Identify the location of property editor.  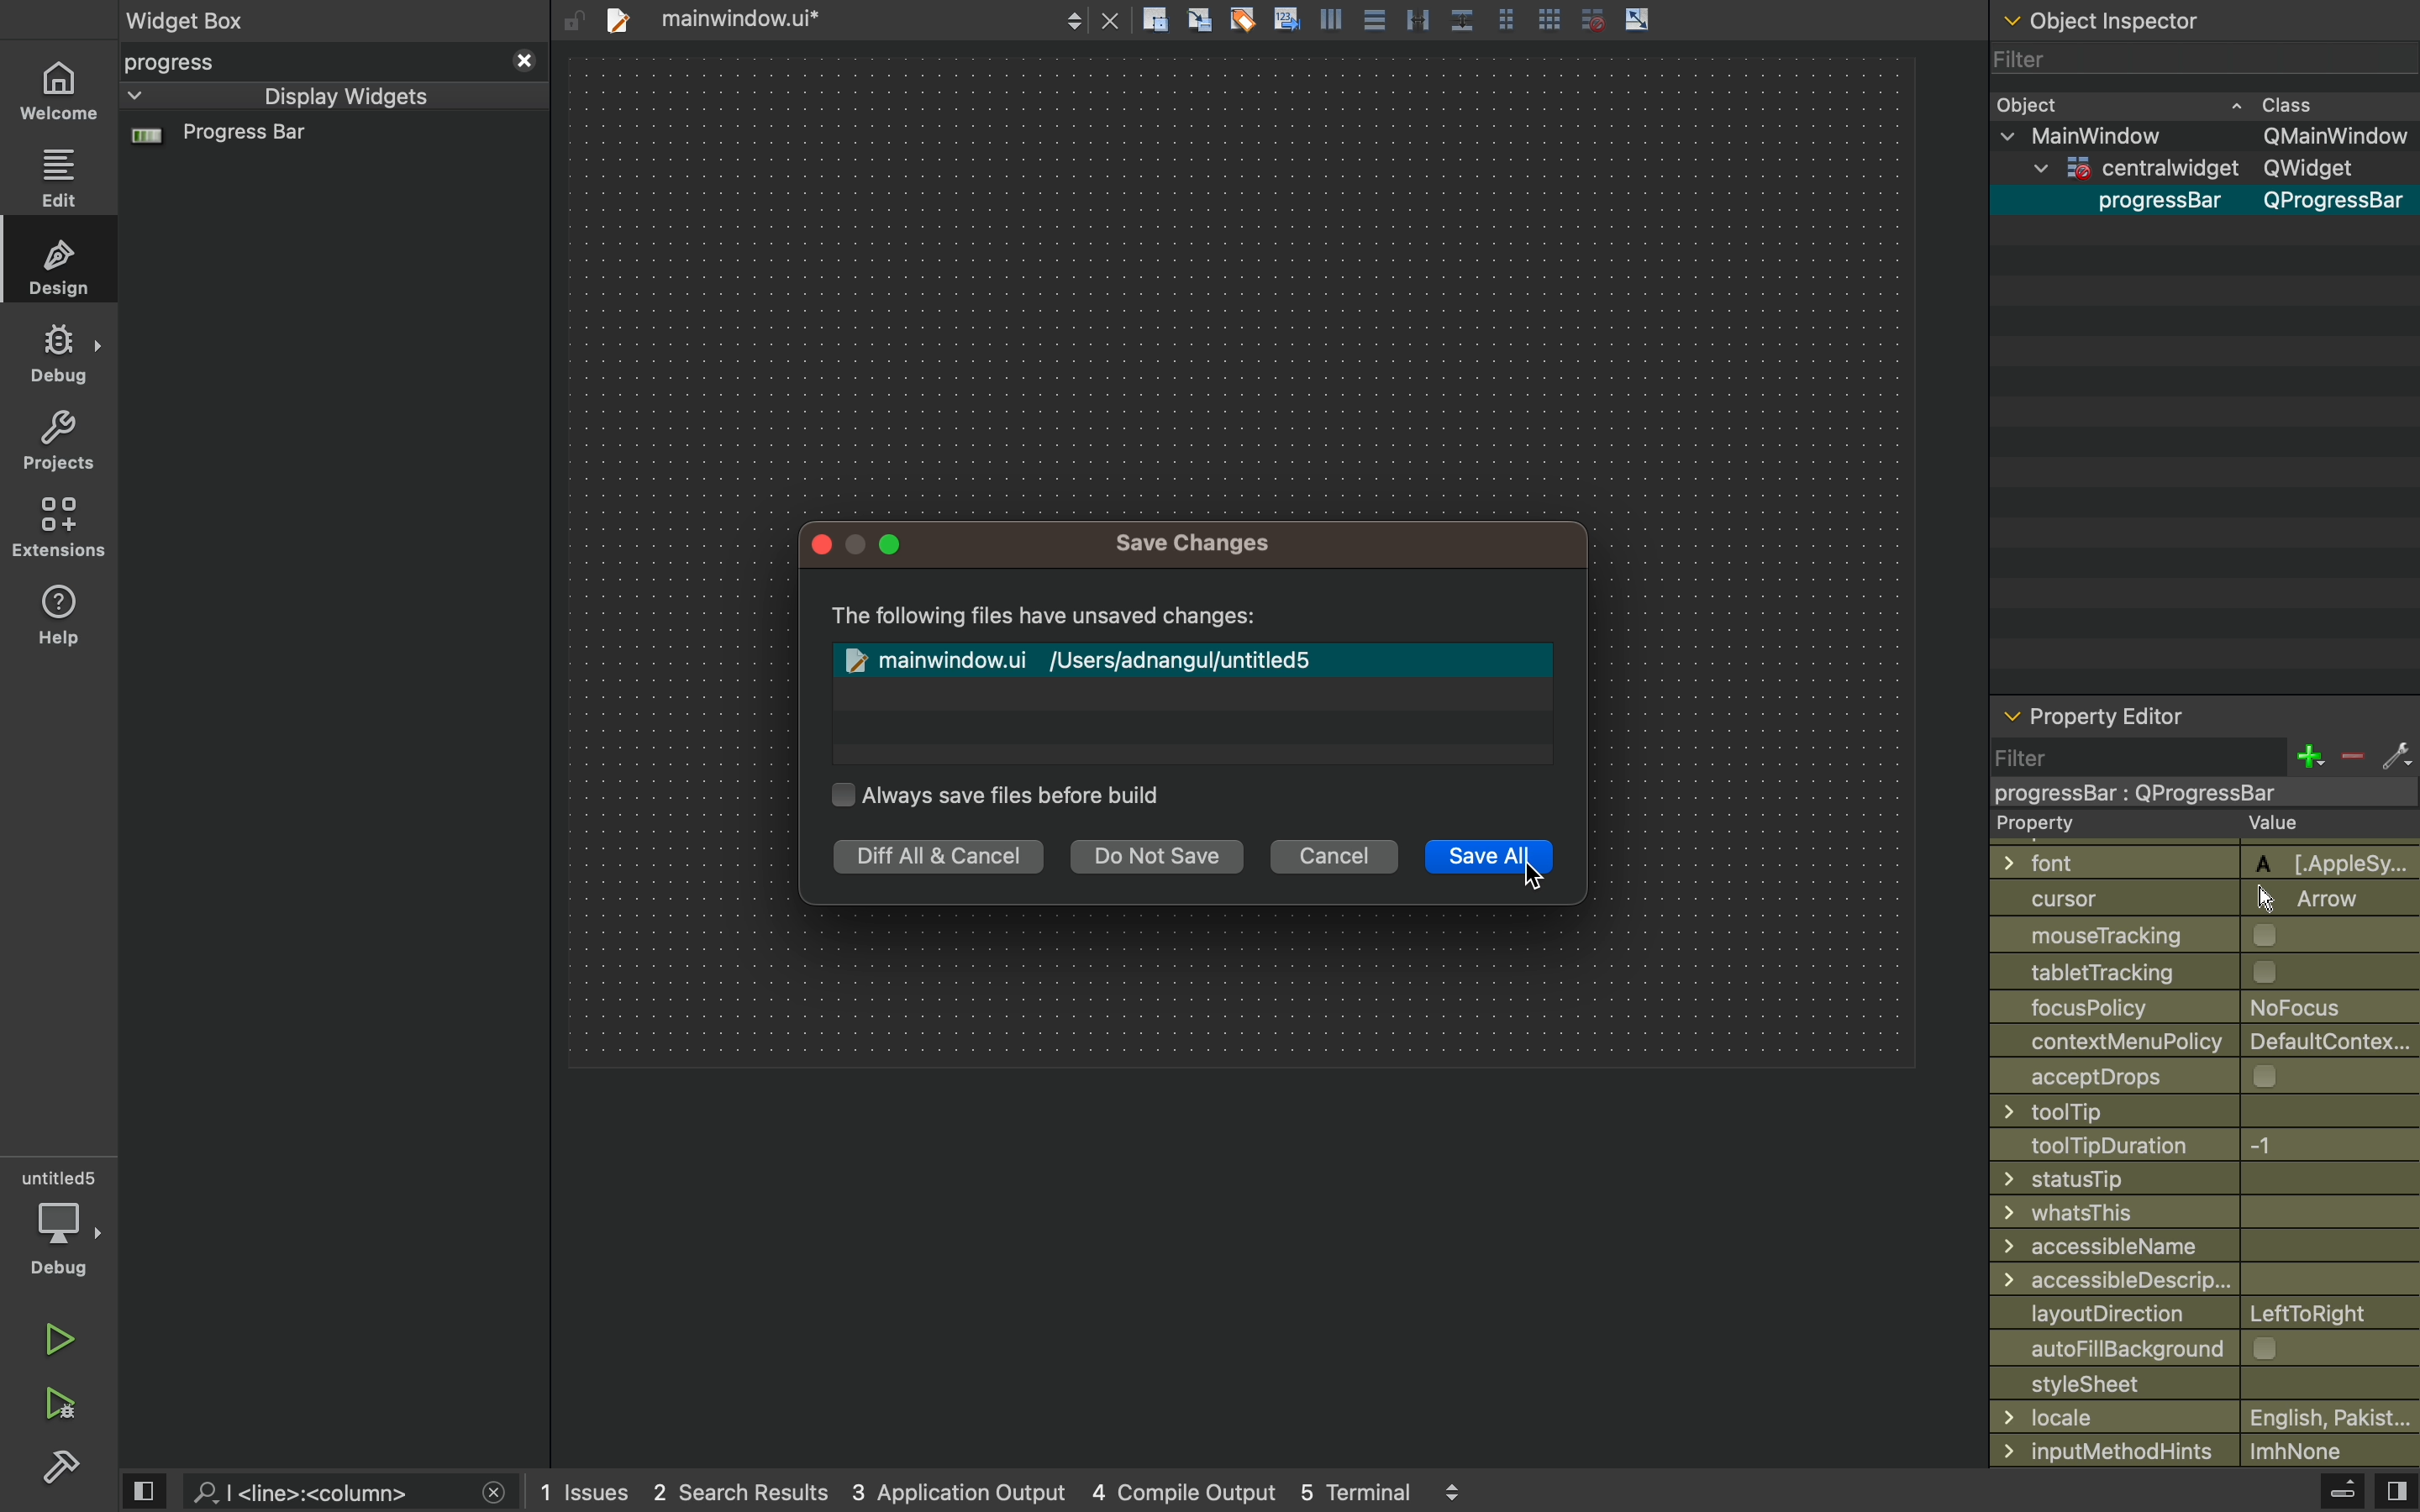
(2204, 719).